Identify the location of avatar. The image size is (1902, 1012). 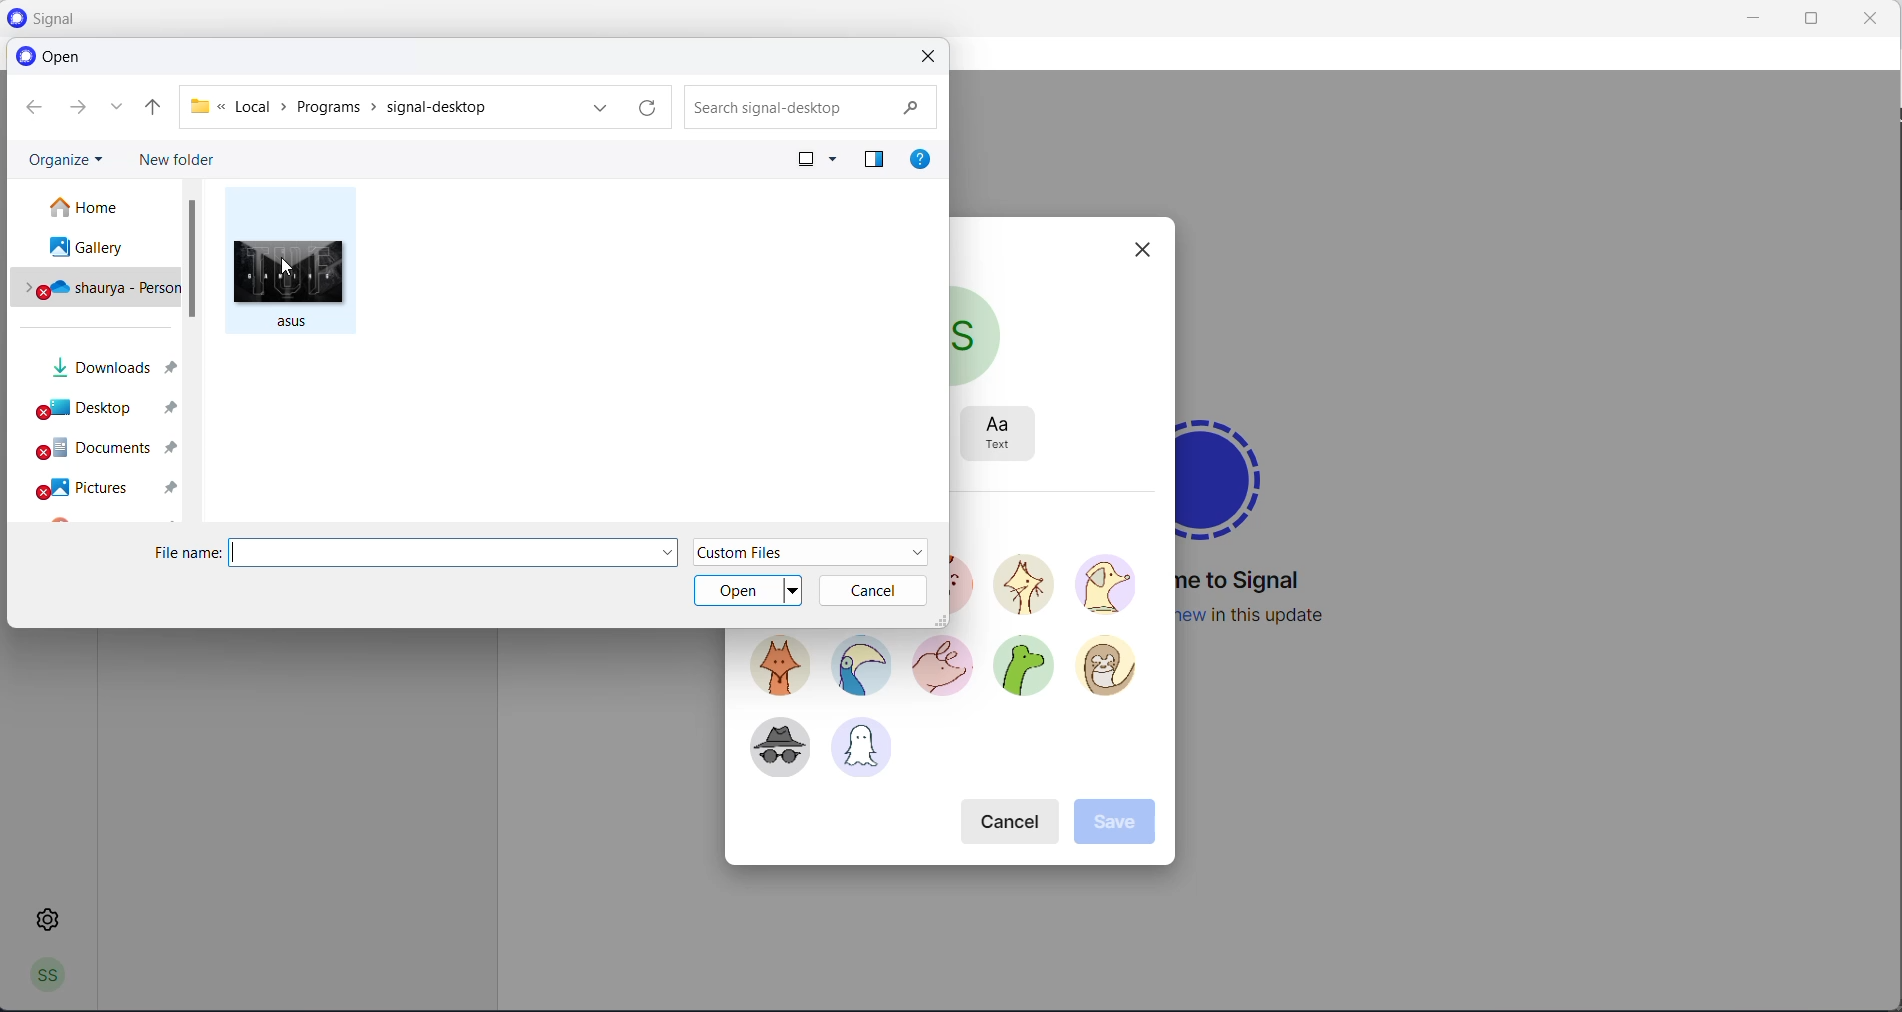
(1023, 671).